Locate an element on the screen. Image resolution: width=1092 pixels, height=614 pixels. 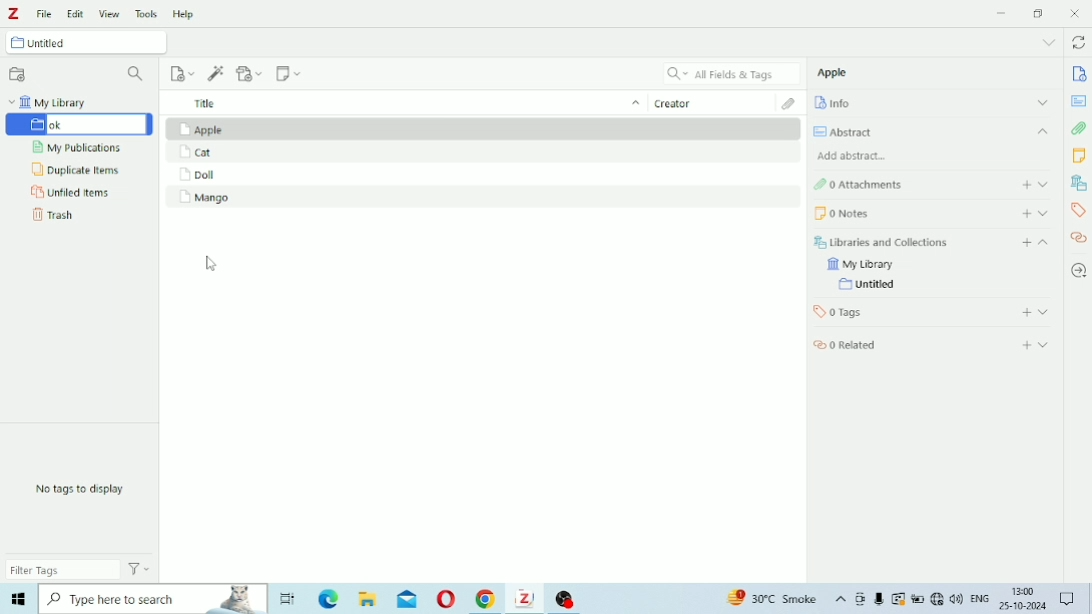
My Publications is located at coordinates (78, 146).